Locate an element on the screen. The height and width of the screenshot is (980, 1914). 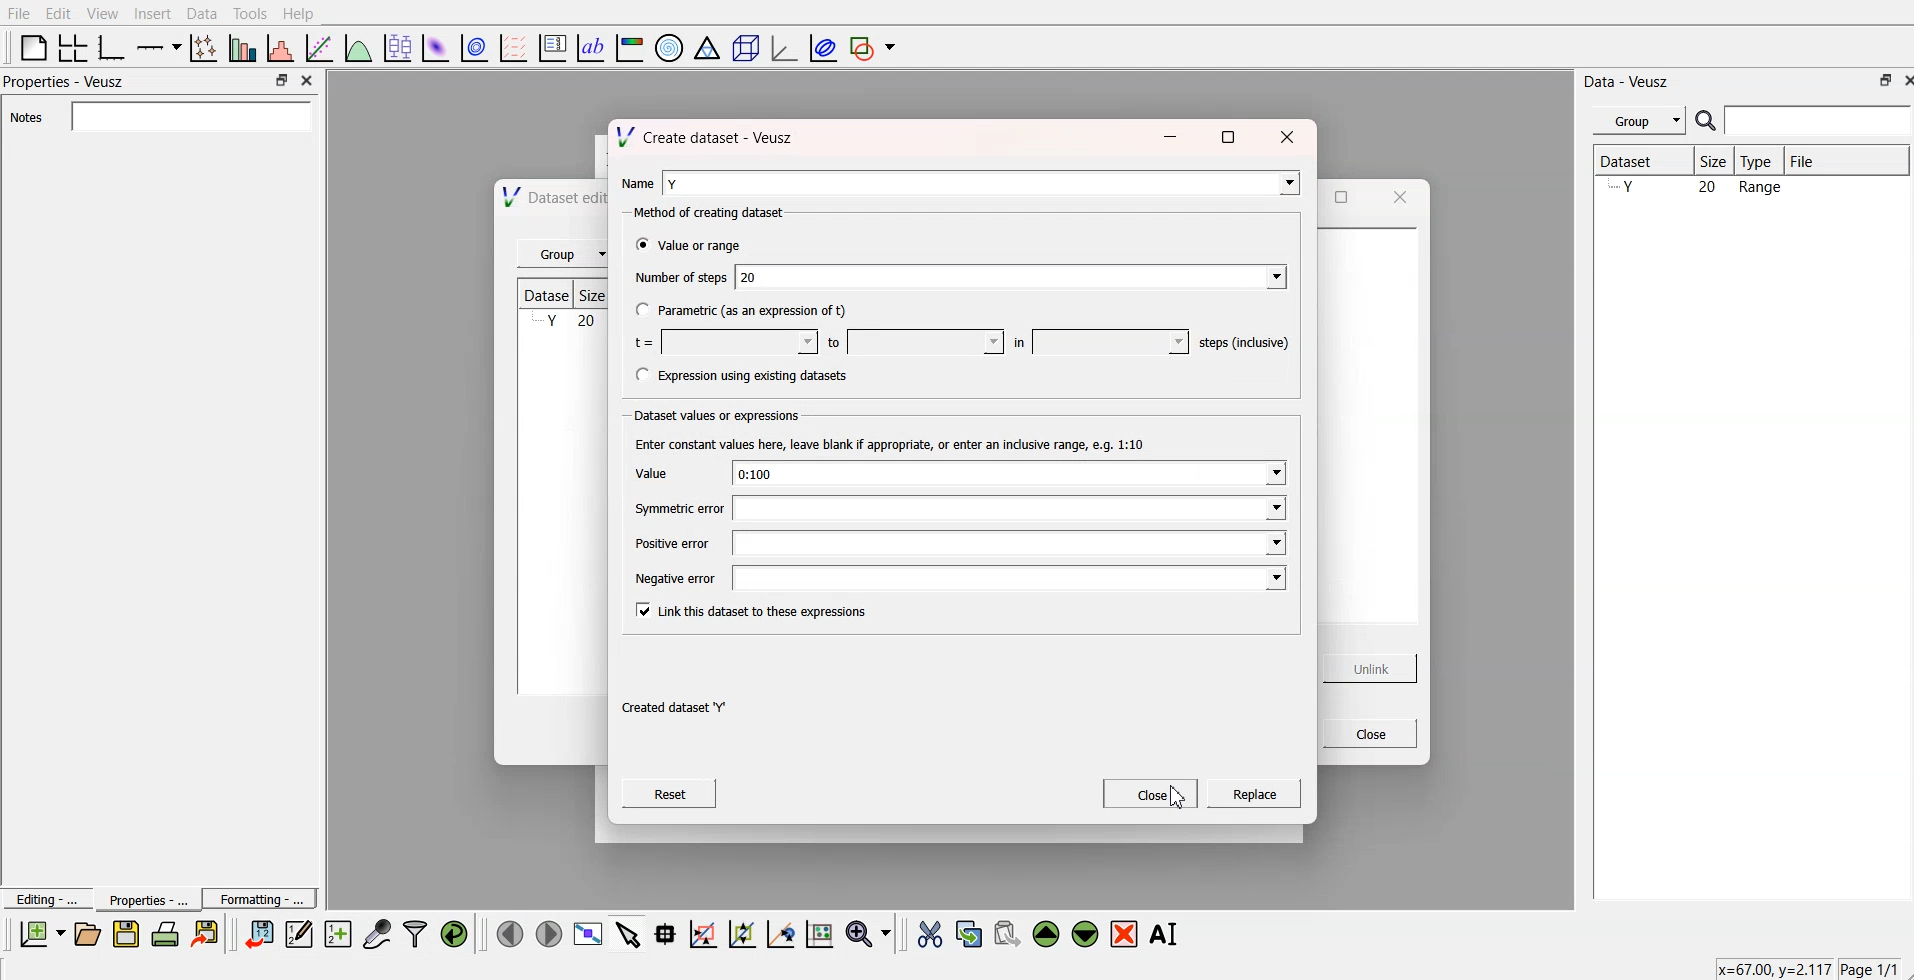
Positive error is located at coordinates (668, 543).